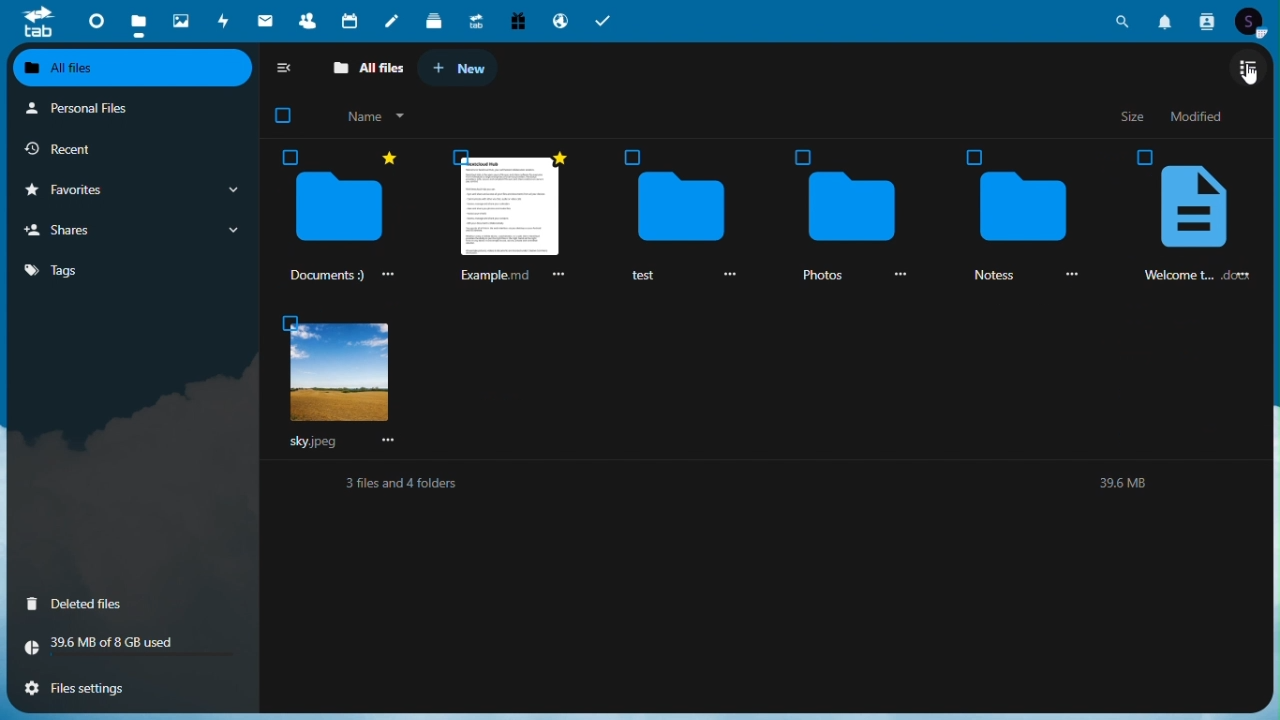 The width and height of the screenshot is (1280, 720). I want to click on photos, so click(179, 17).